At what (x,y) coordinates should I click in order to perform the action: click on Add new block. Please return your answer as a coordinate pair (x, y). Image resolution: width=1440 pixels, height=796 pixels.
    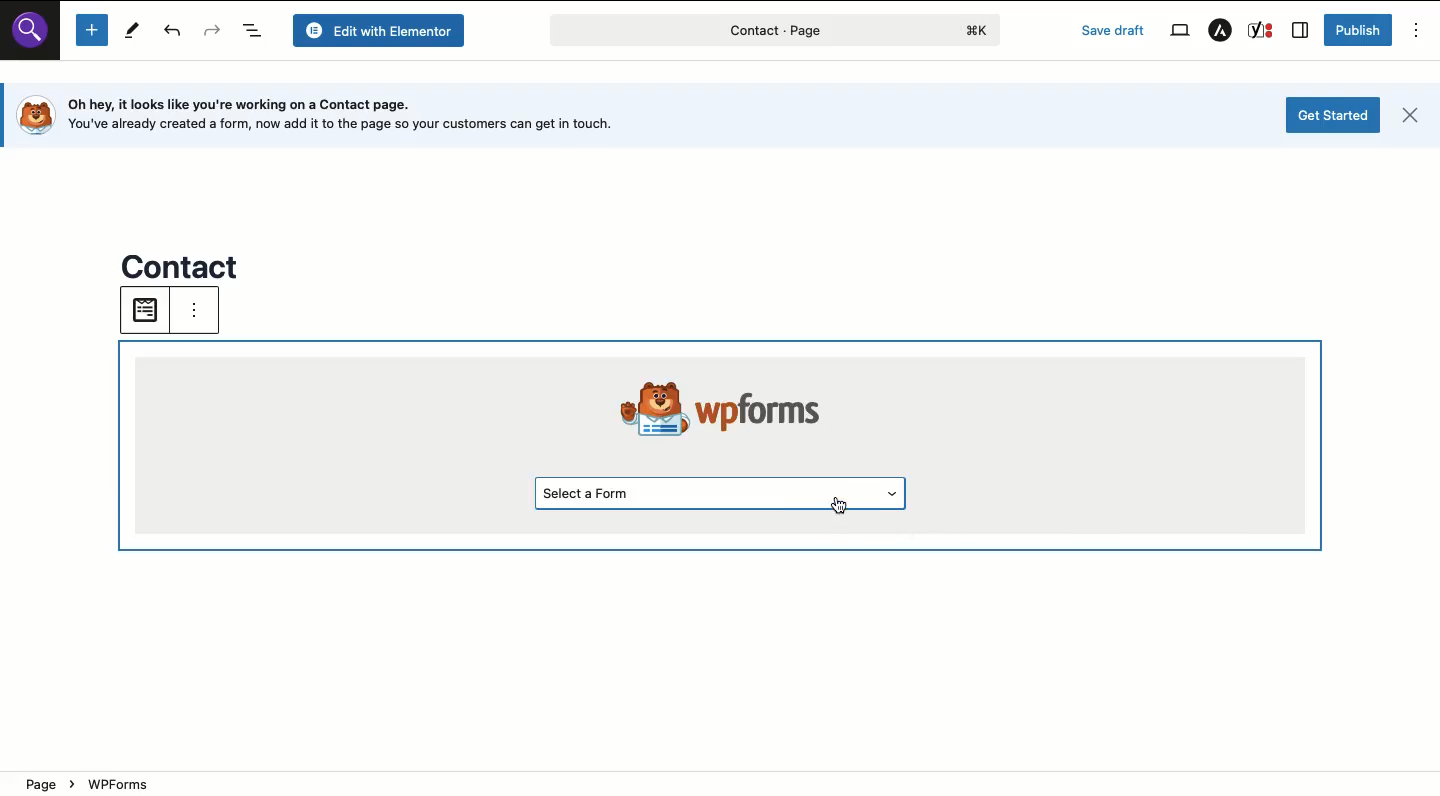
    Looking at the image, I should click on (91, 31).